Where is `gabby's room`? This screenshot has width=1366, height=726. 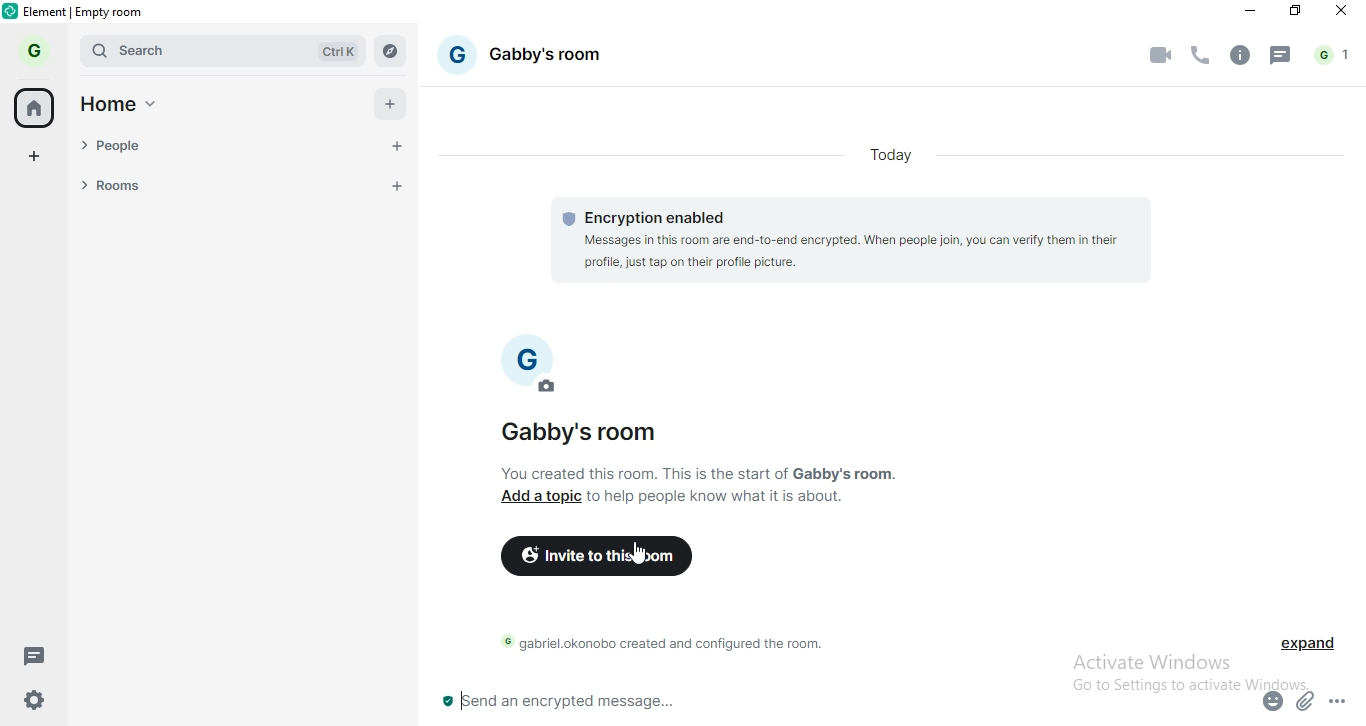
gabby's room is located at coordinates (521, 58).